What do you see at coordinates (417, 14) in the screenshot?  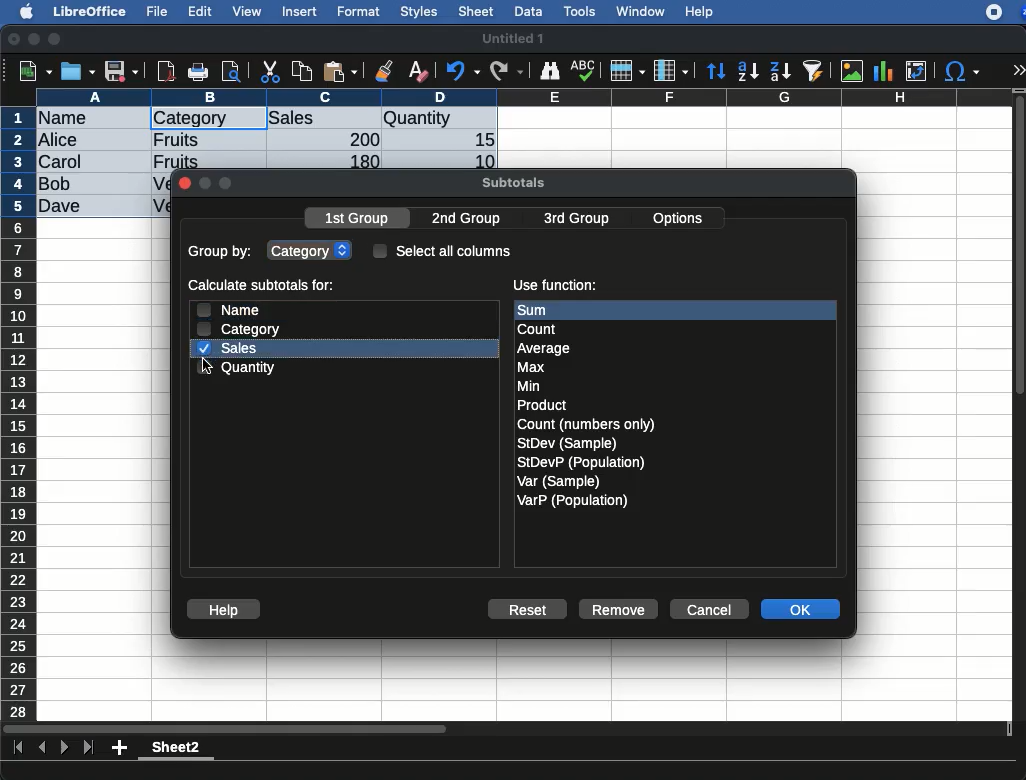 I see `styles` at bounding box center [417, 14].